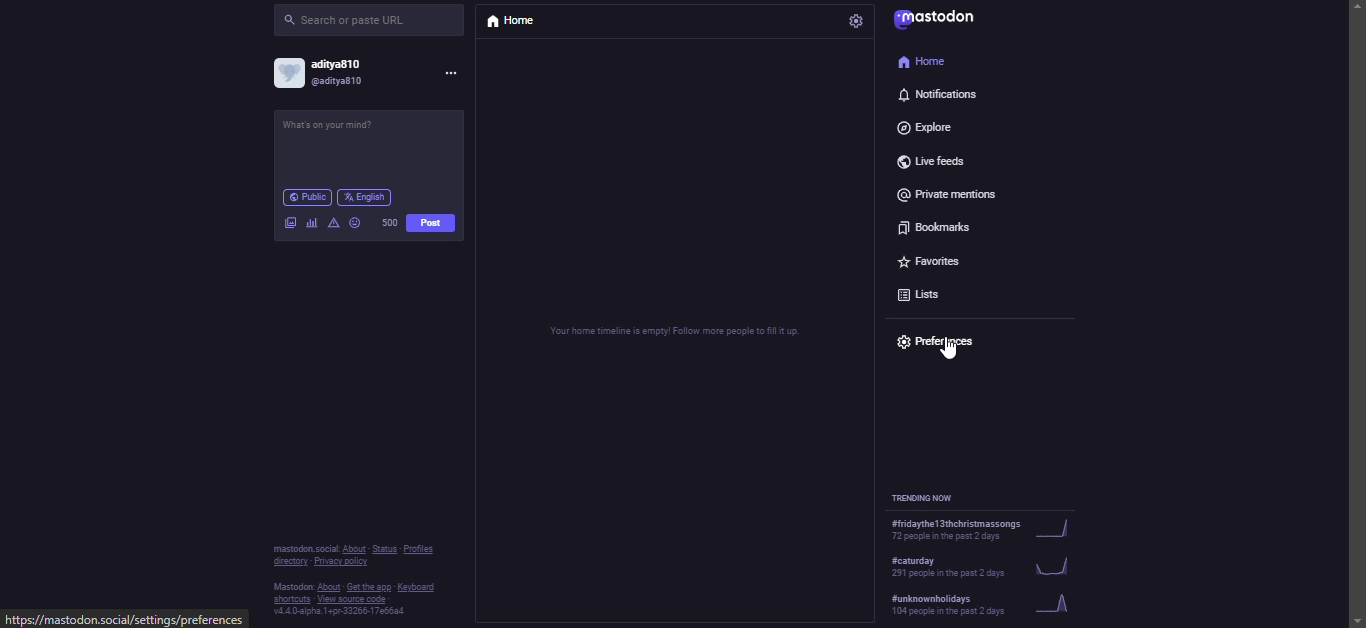 This screenshot has width=1366, height=628. What do you see at coordinates (926, 289) in the screenshot?
I see `lists` at bounding box center [926, 289].